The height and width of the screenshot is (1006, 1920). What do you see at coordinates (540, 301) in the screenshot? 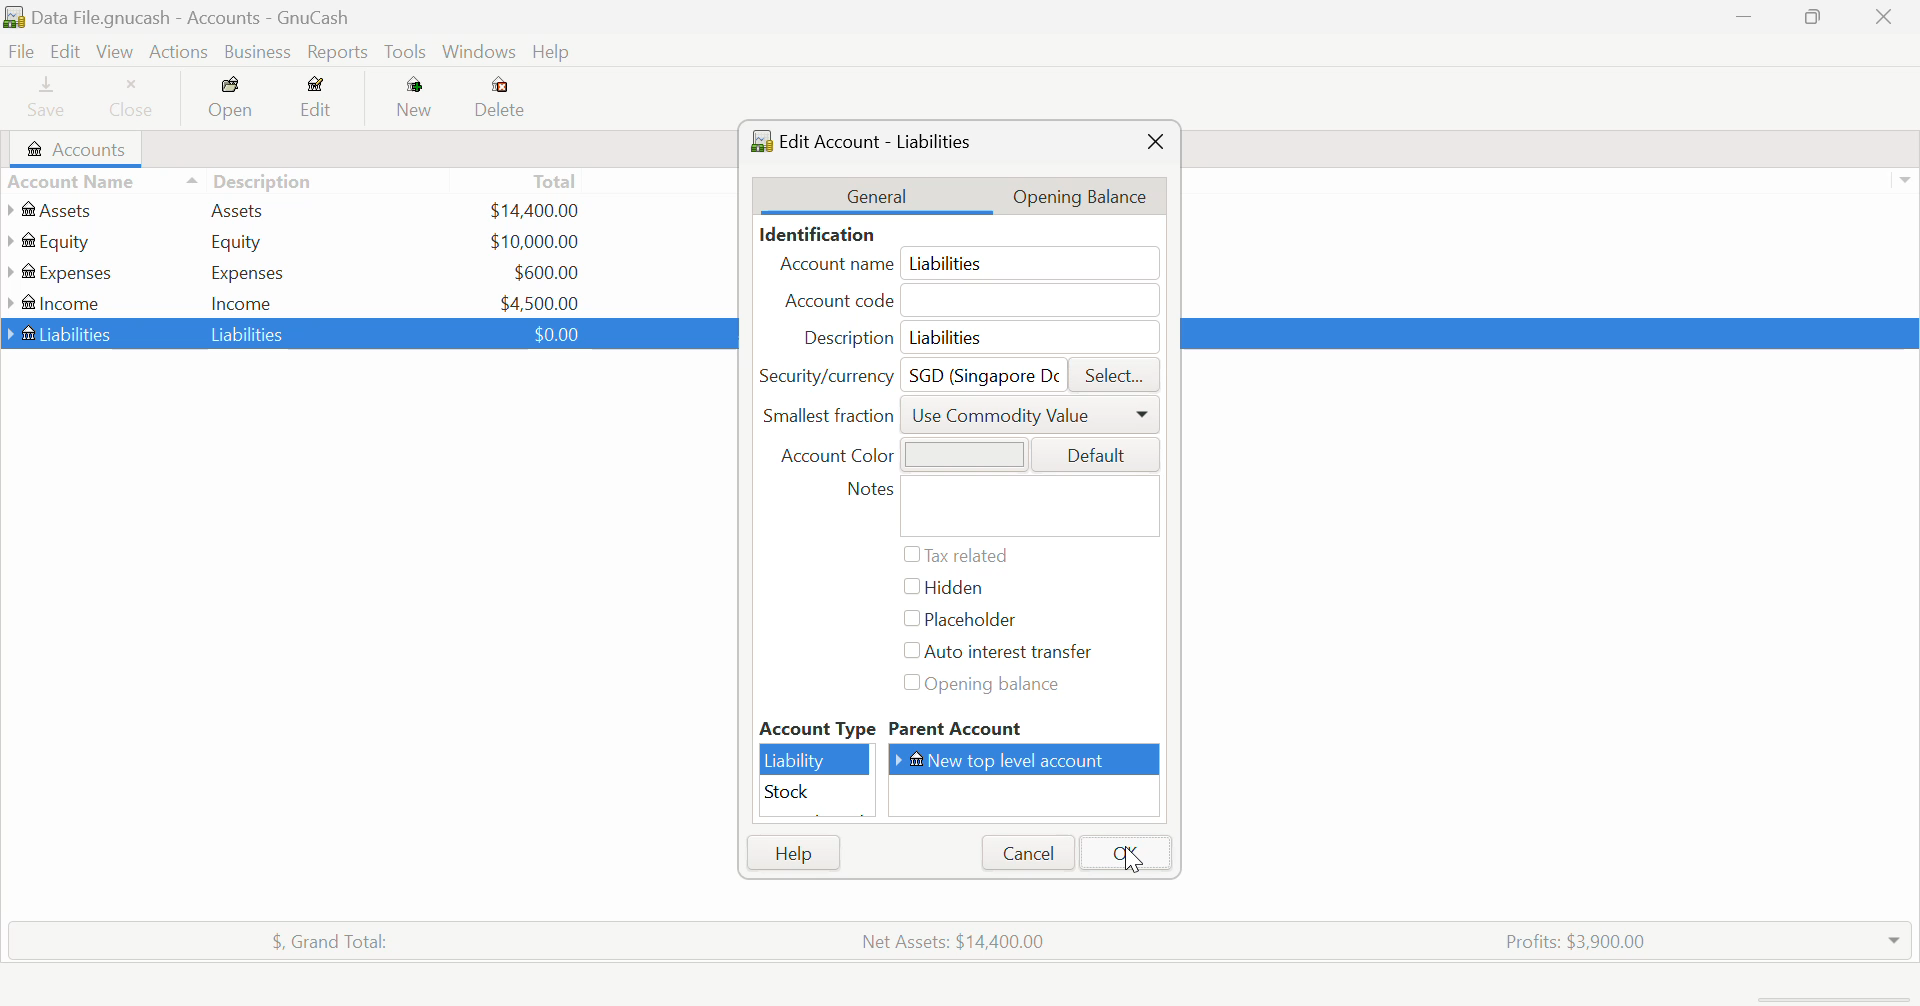
I see `USD` at bounding box center [540, 301].